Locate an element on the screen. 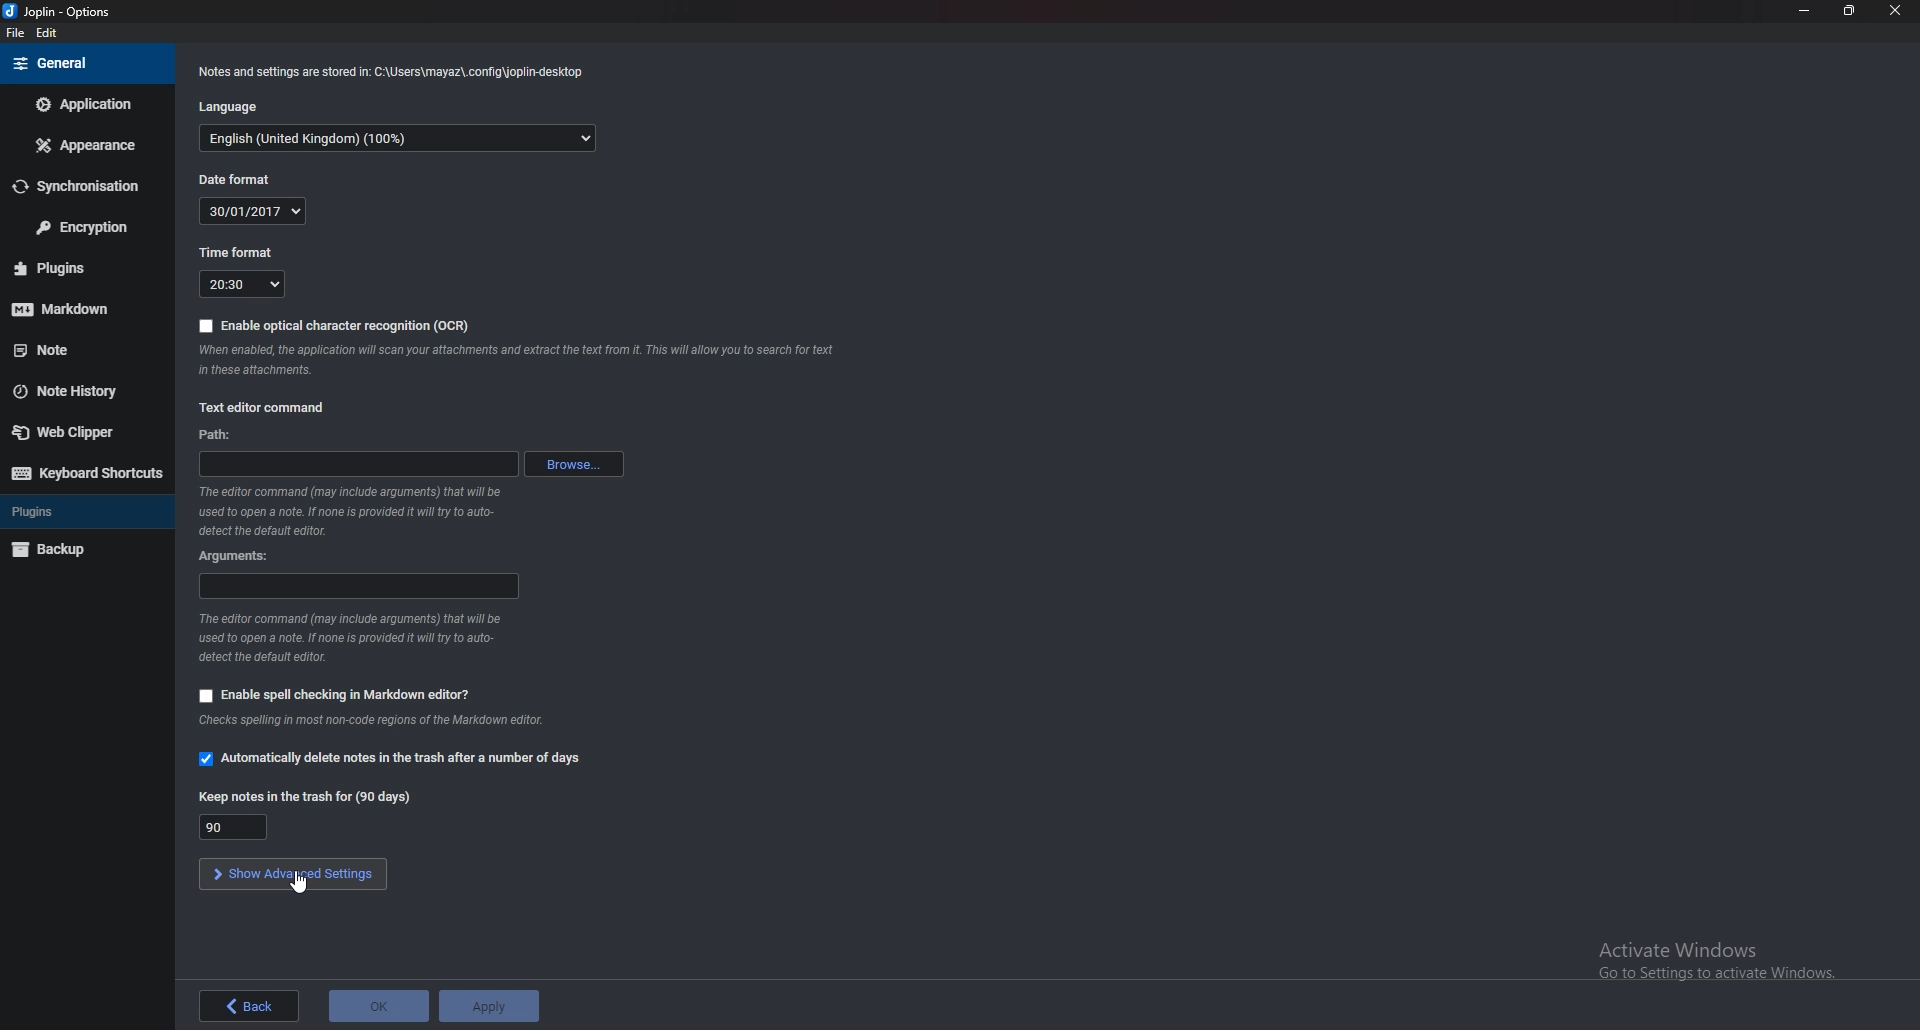 Image resolution: width=1920 pixels, height=1030 pixels. ok is located at coordinates (378, 1006).